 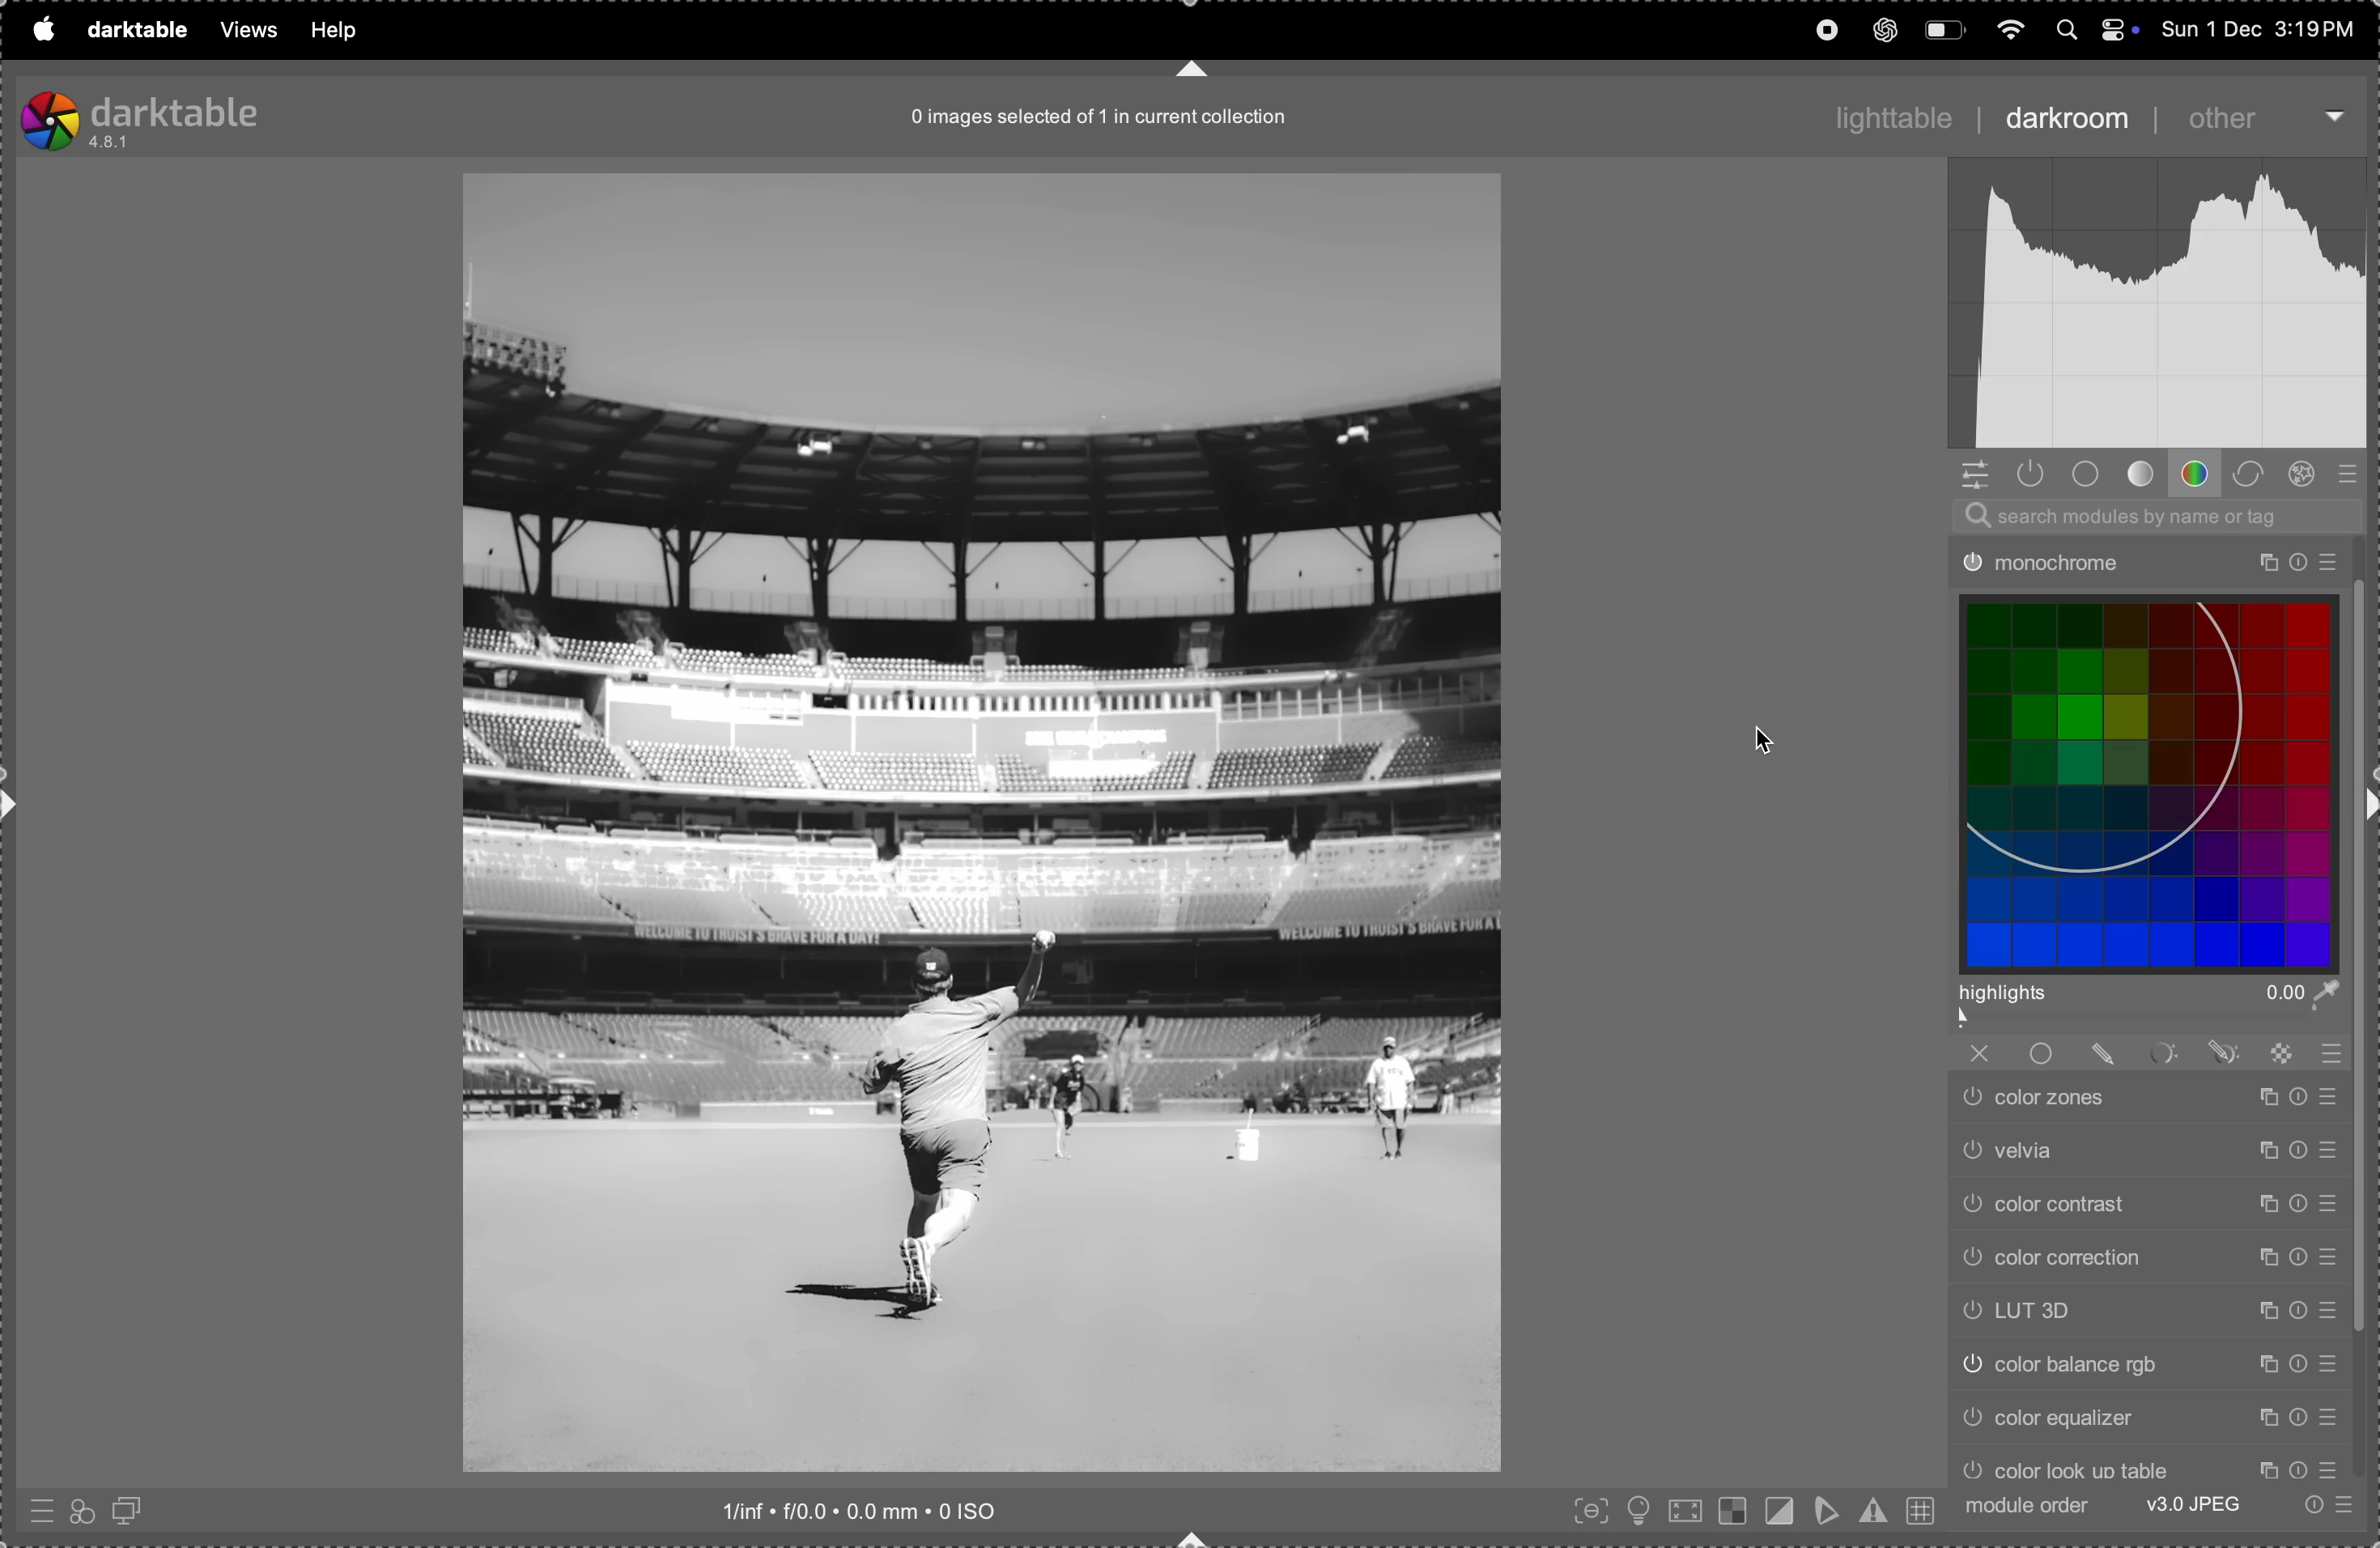 What do you see at coordinates (2154, 1422) in the screenshot?
I see `color equalizer` at bounding box center [2154, 1422].